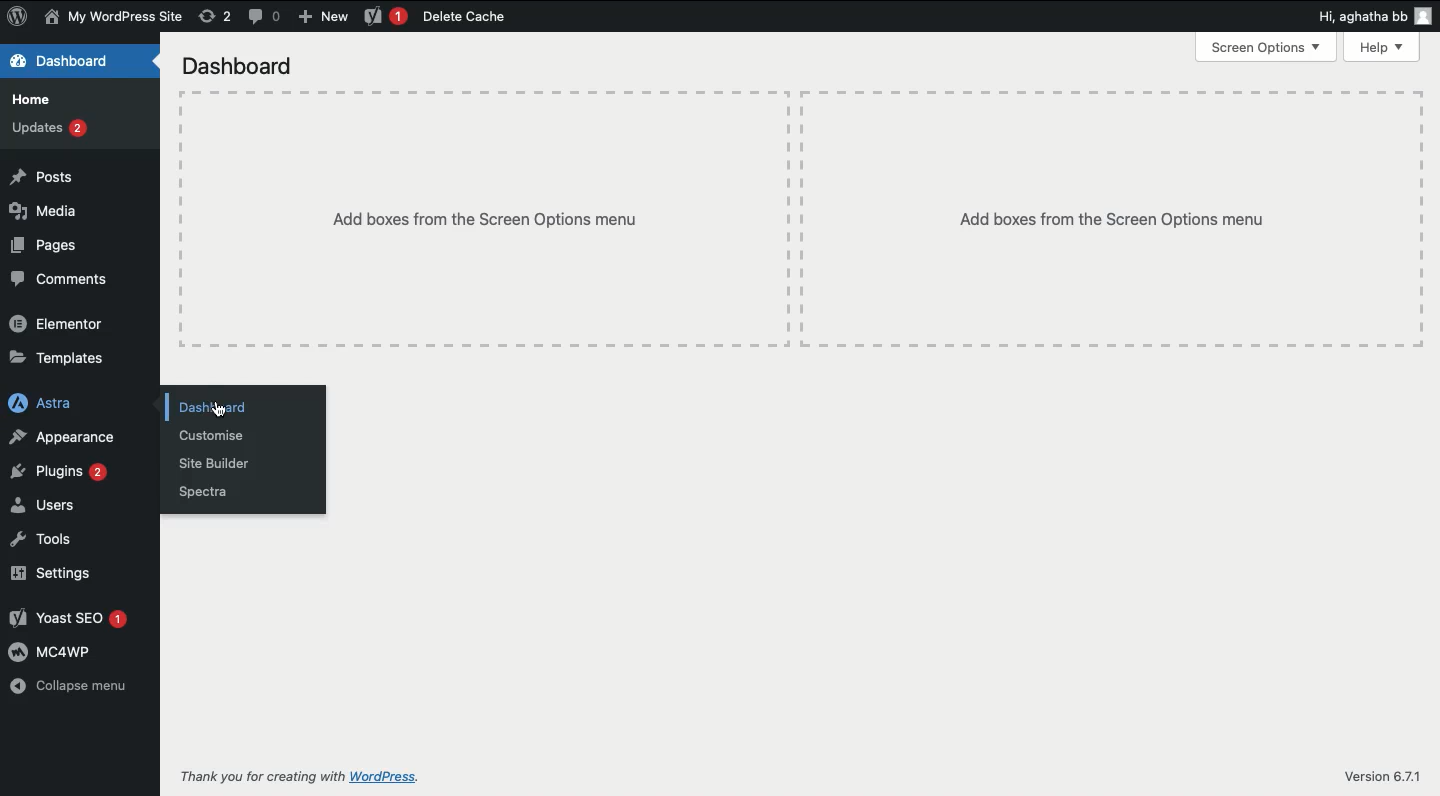  What do you see at coordinates (458, 776) in the screenshot?
I see `WordPress` at bounding box center [458, 776].